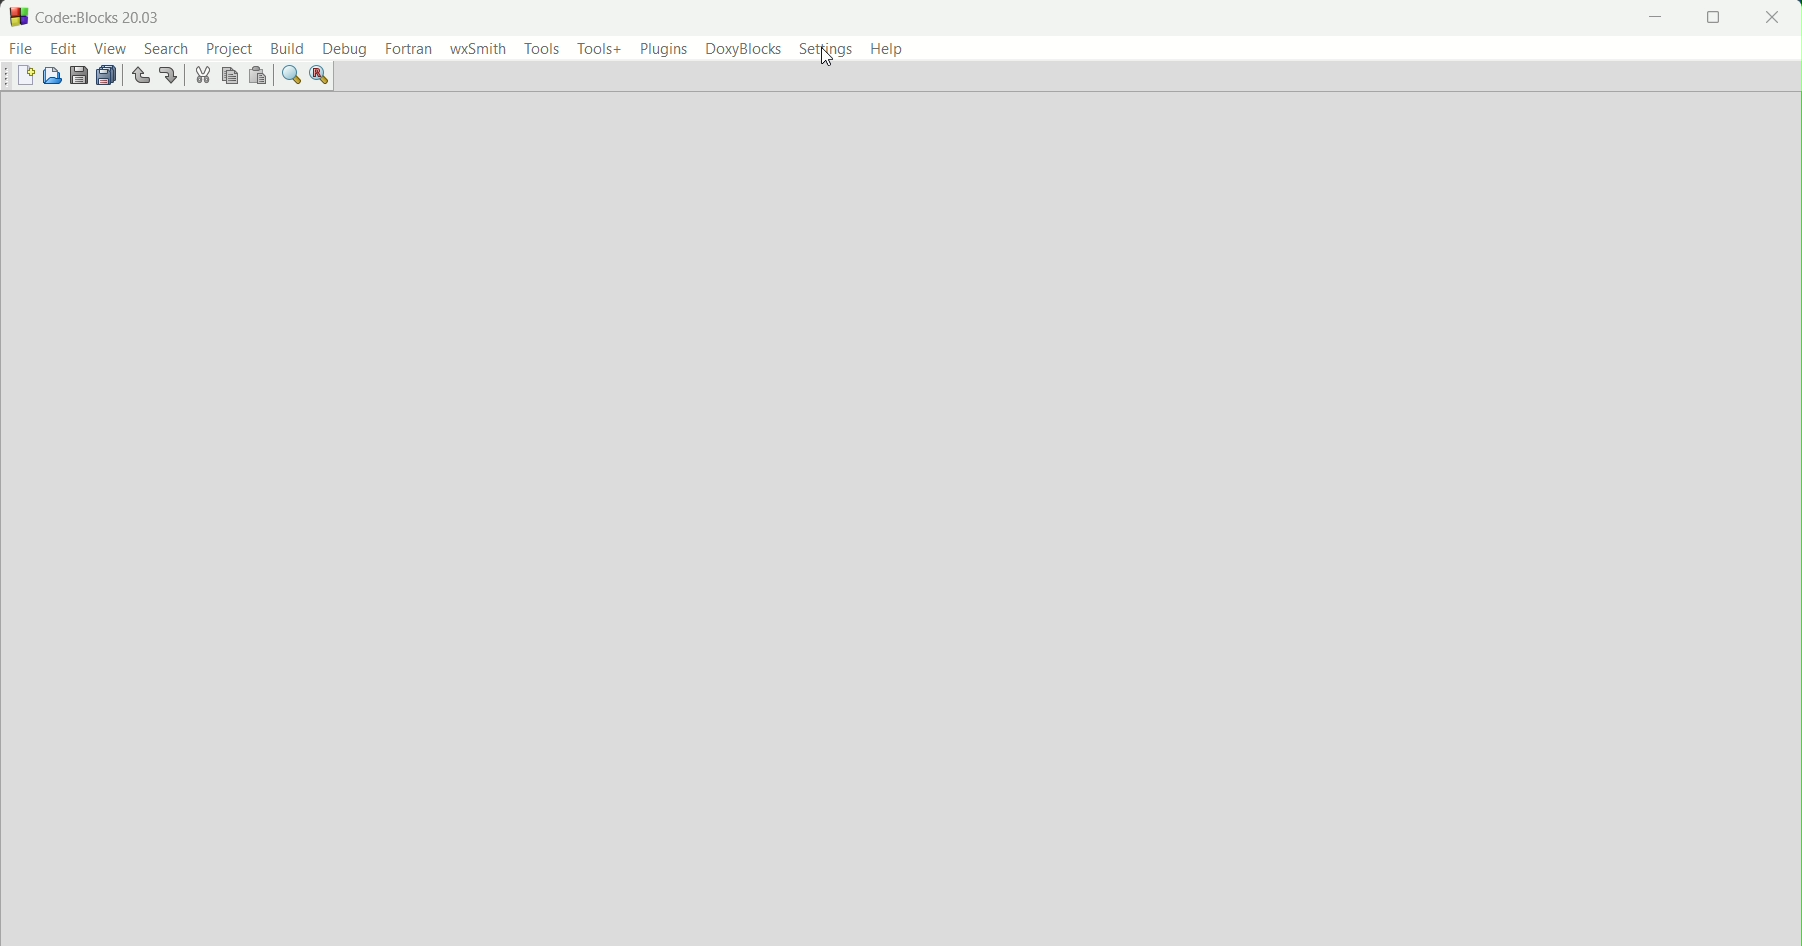 The image size is (1802, 946). What do you see at coordinates (320, 76) in the screenshot?
I see `find and replace` at bounding box center [320, 76].